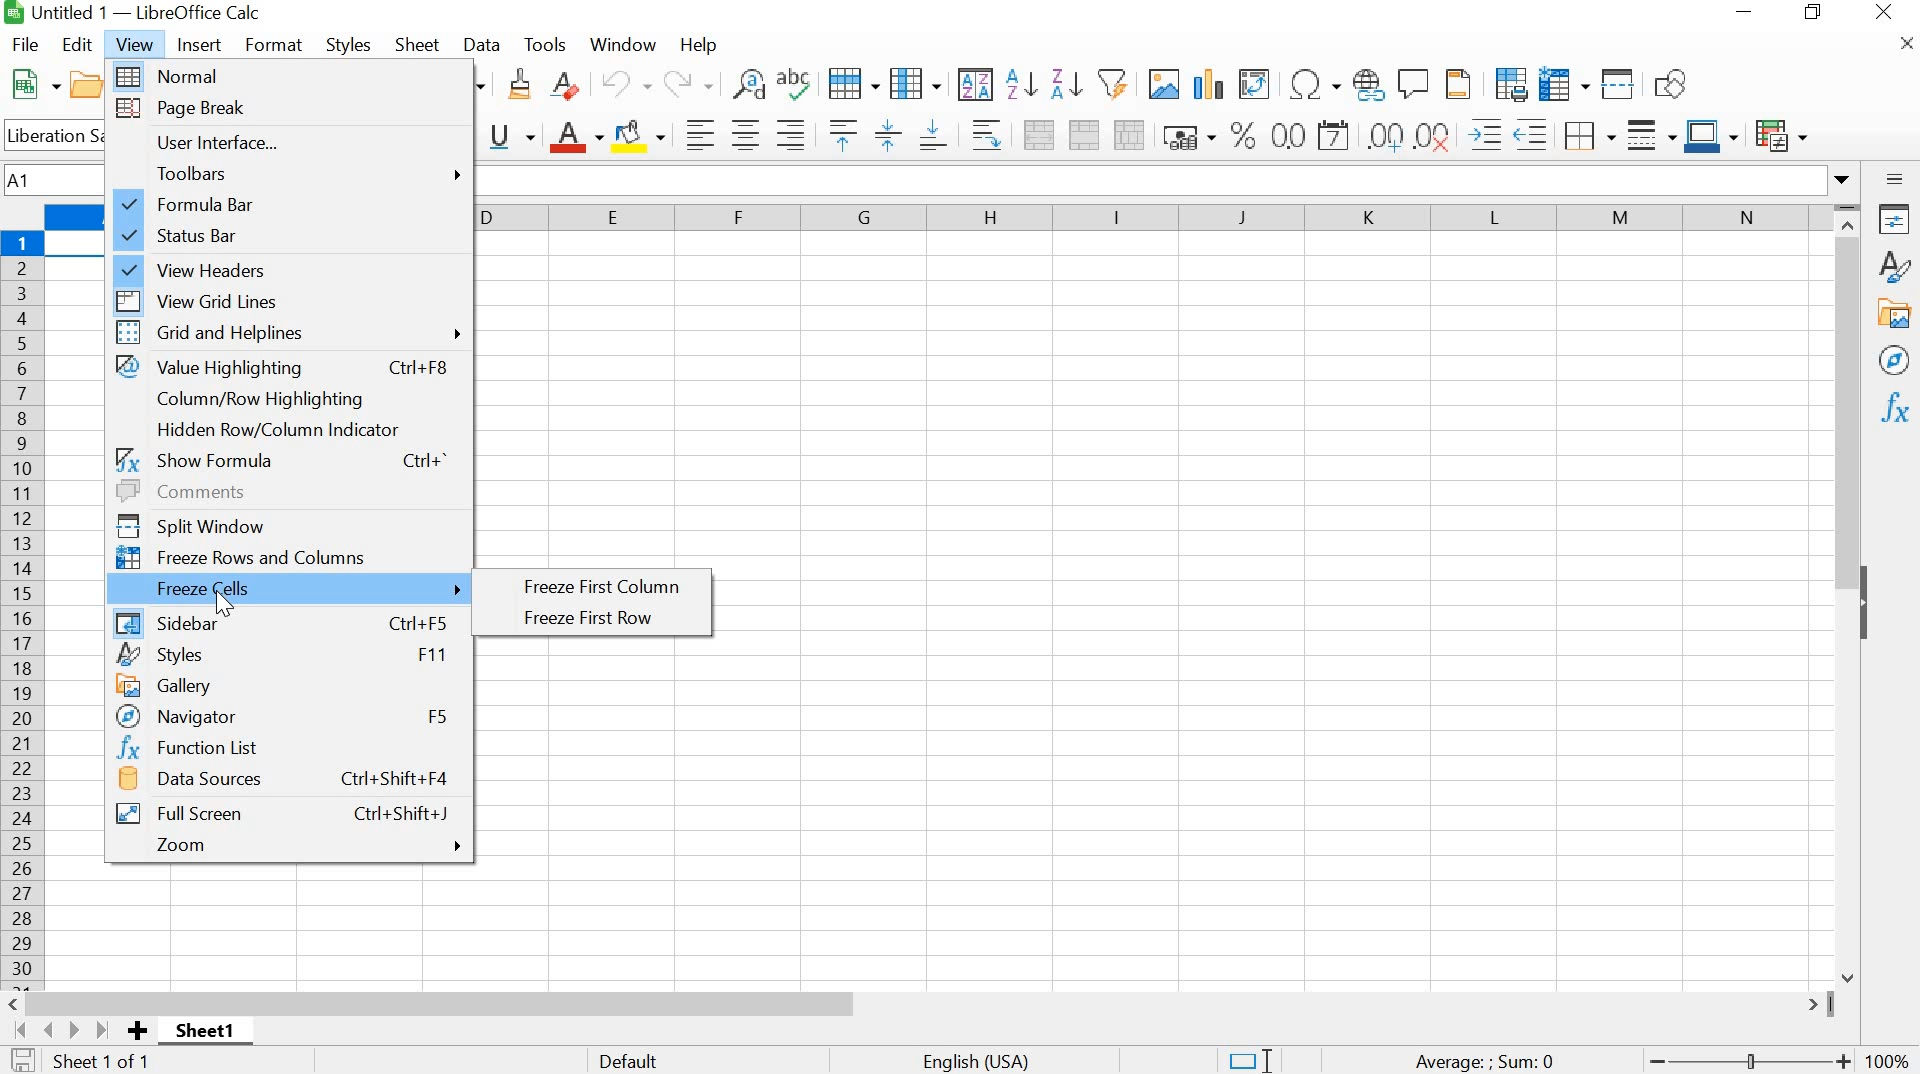 The height and width of the screenshot is (1074, 1920). I want to click on SPLIT WINDOW, so click(1616, 83).